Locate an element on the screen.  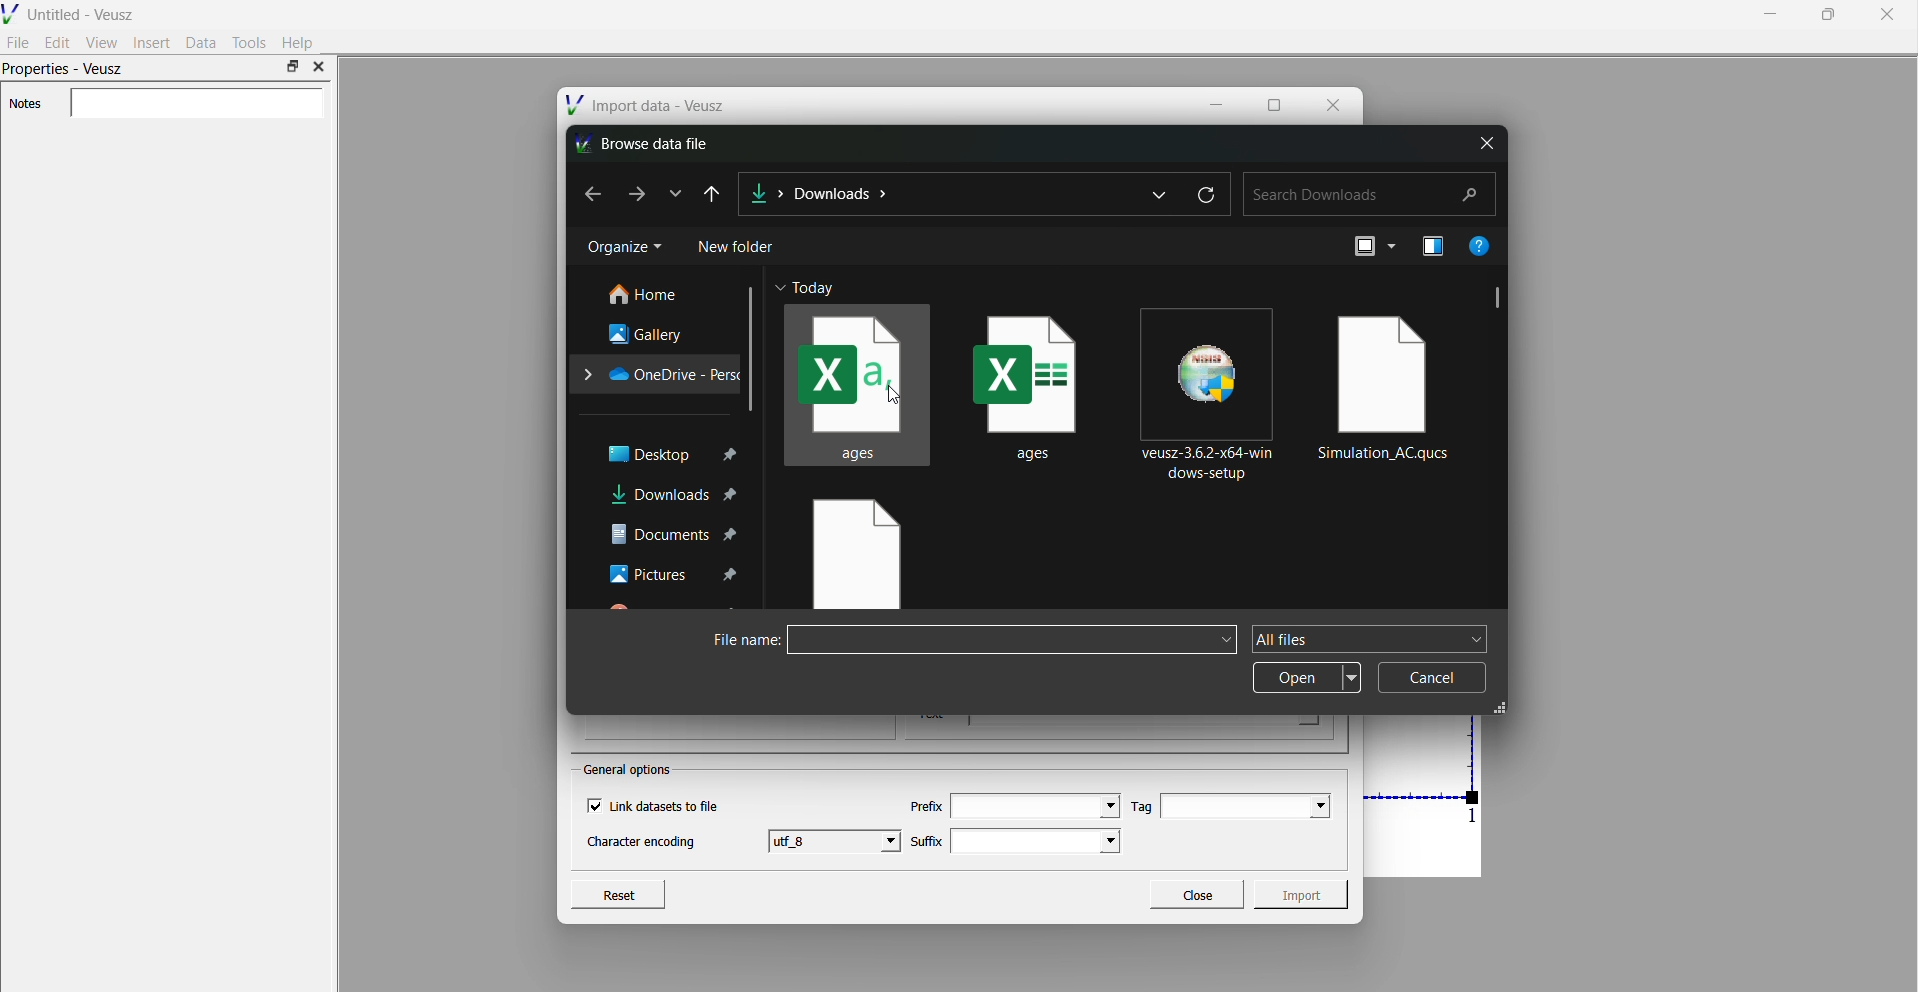
Downloads is located at coordinates (768, 191).